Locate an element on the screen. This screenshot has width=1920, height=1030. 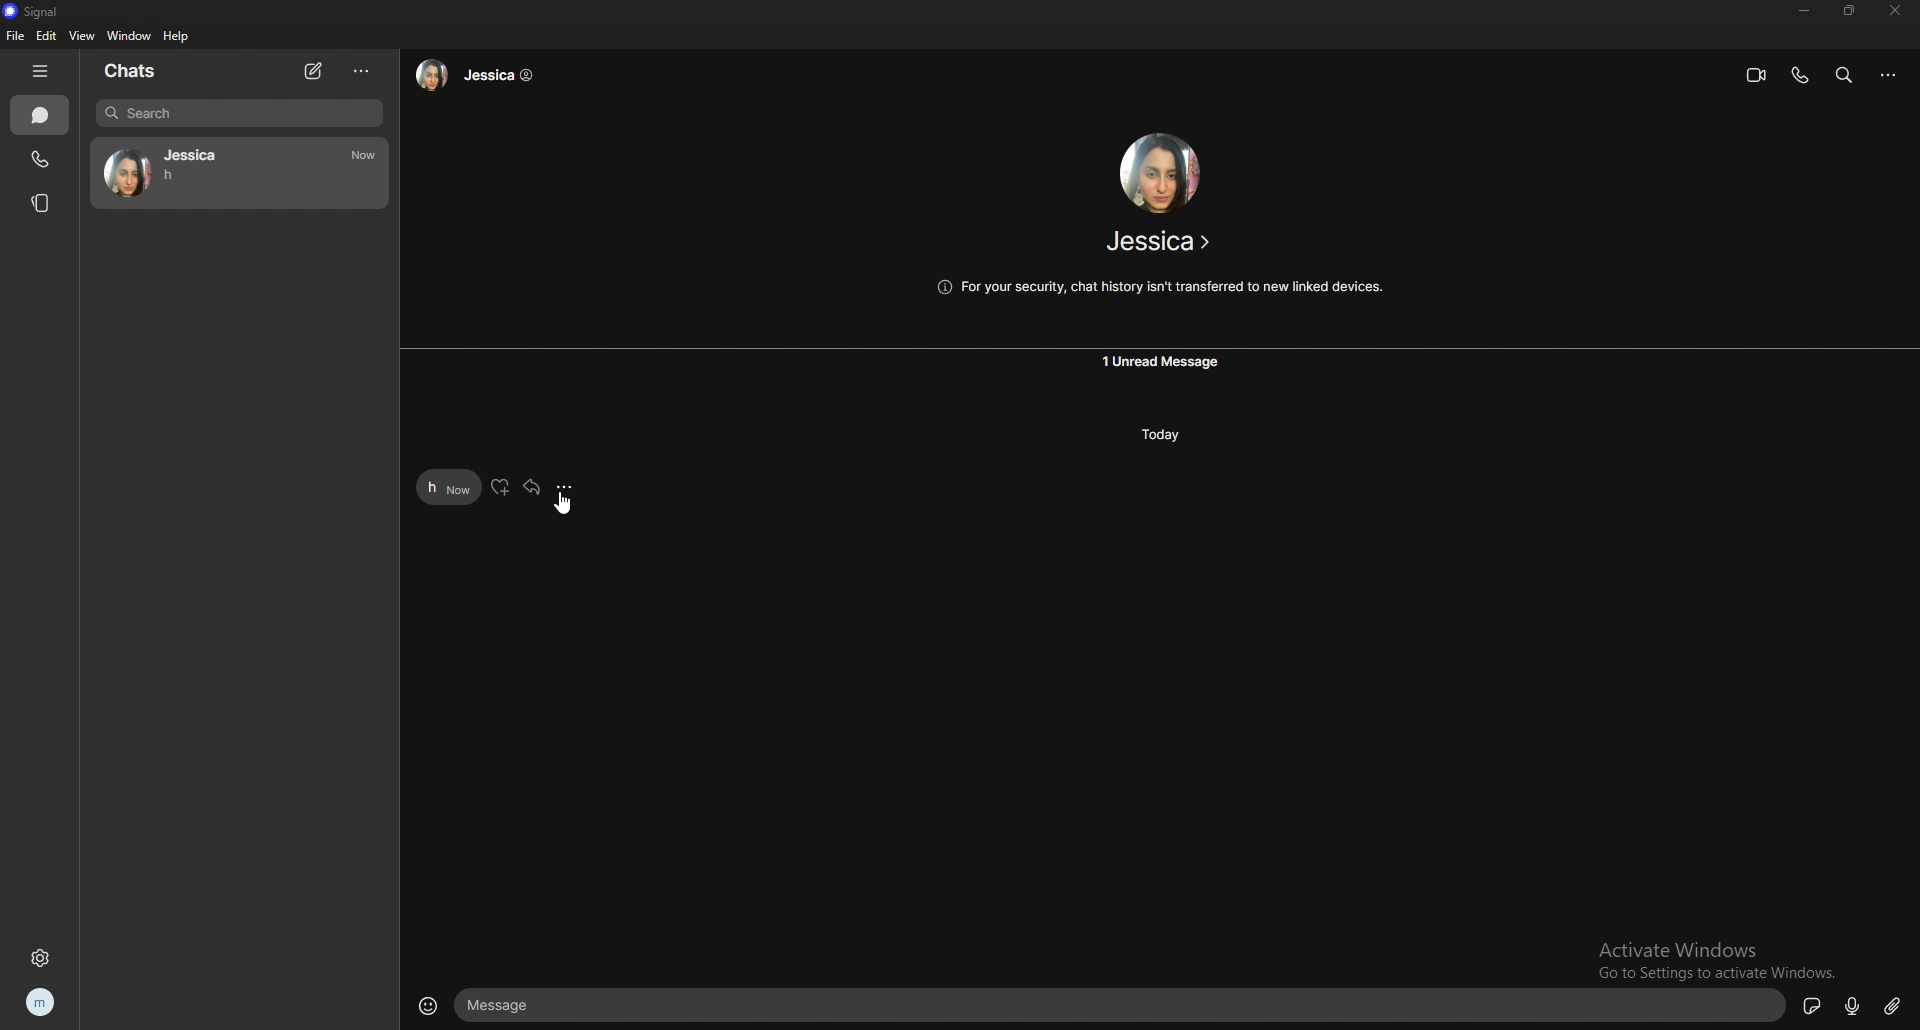
Activate Windows is located at coordinates (1688, 948).